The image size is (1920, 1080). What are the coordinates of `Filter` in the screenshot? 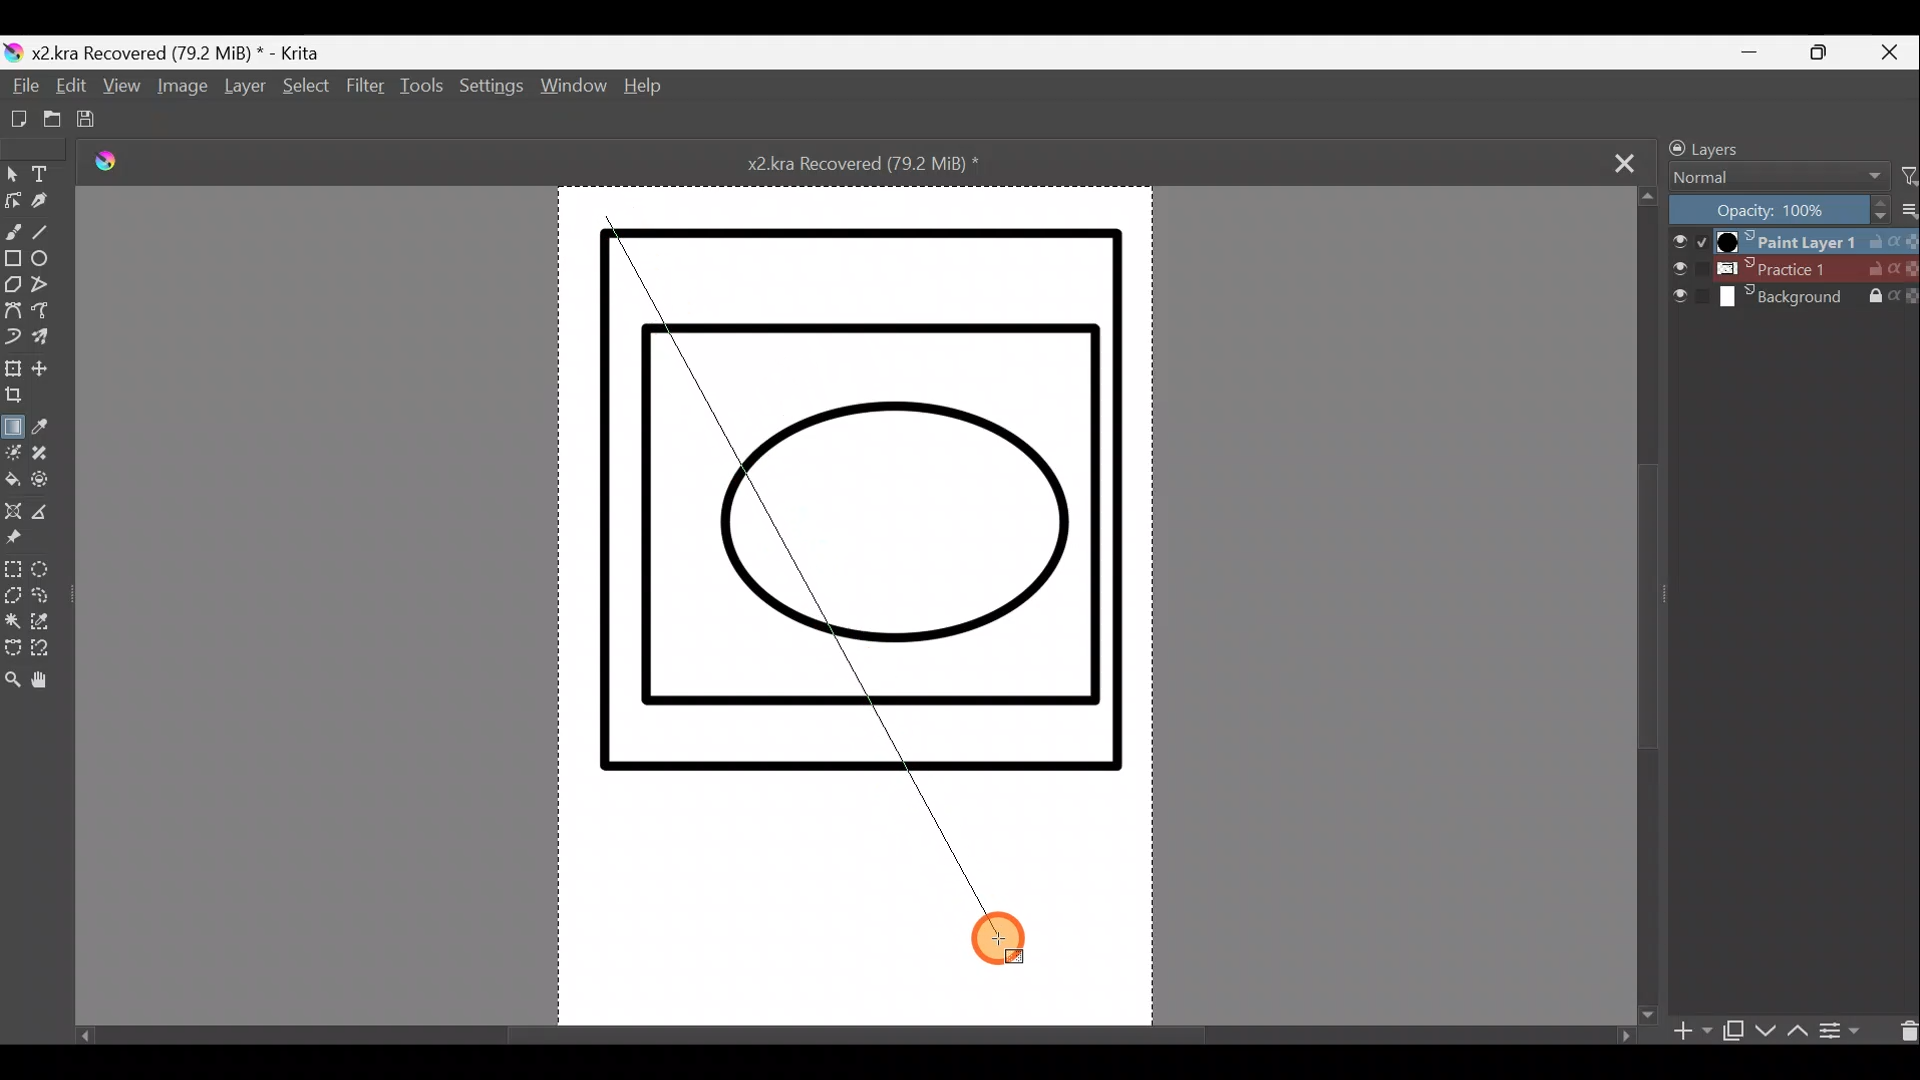 It's located at (365, 96).